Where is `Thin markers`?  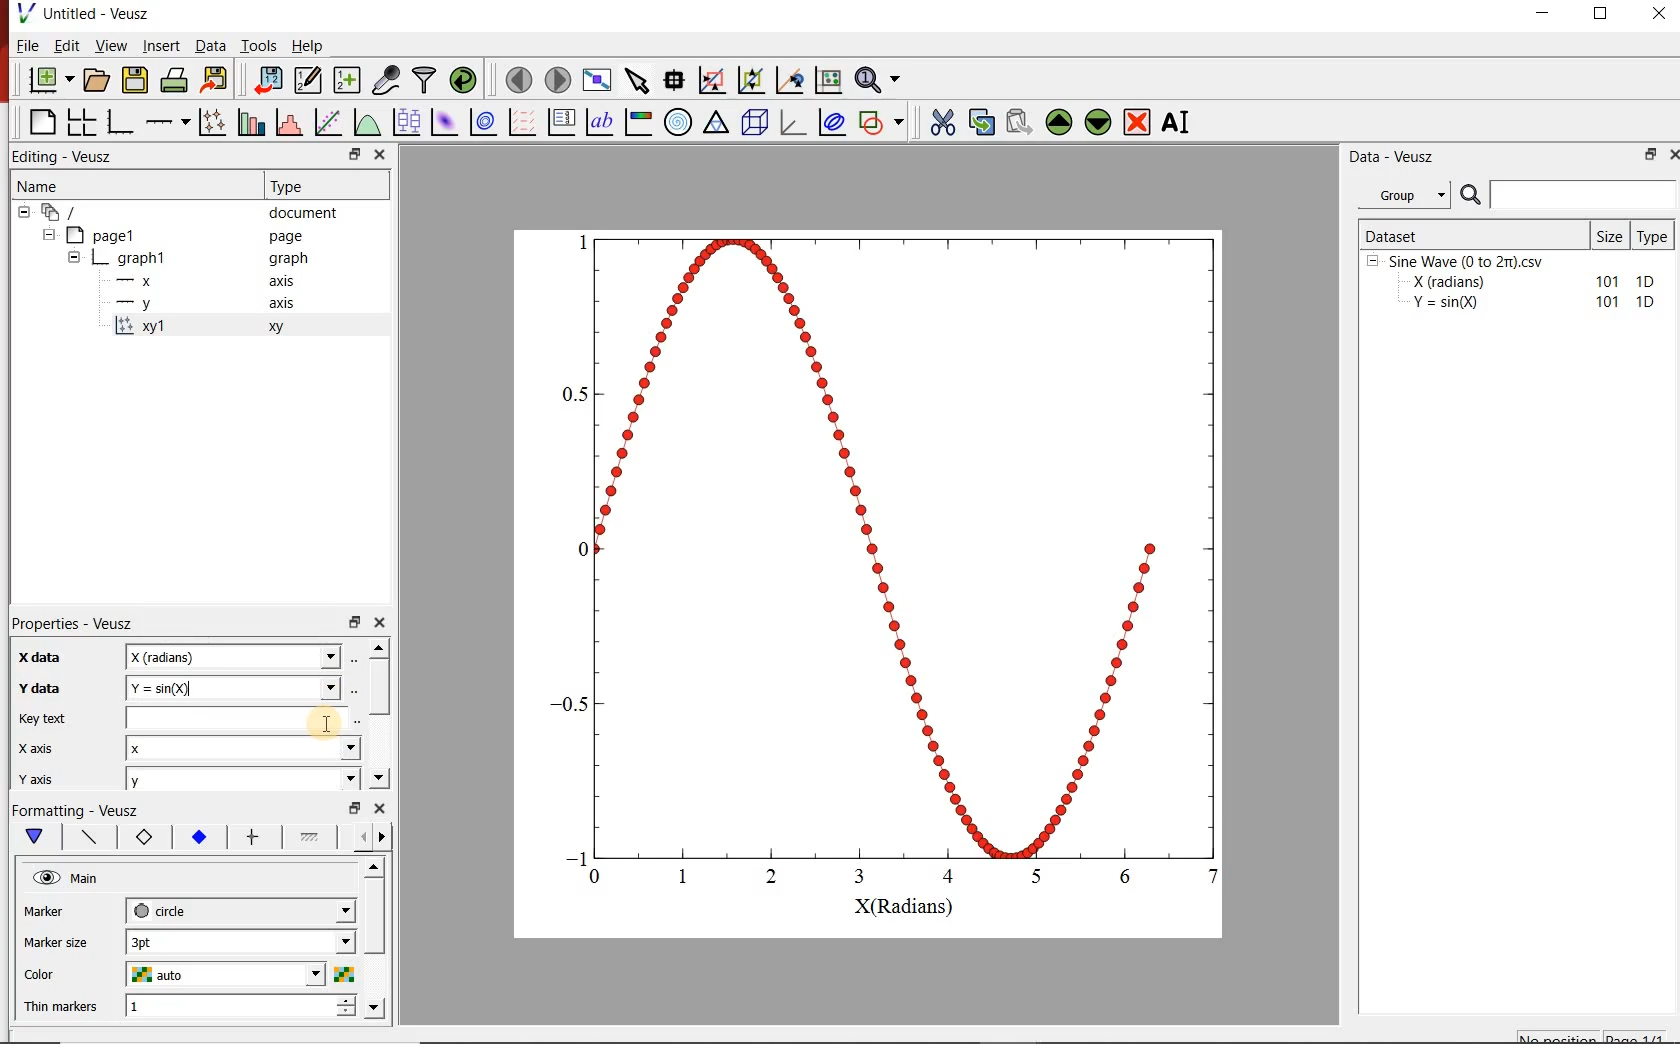
Thin markers is located at coordinates (61, 1005).